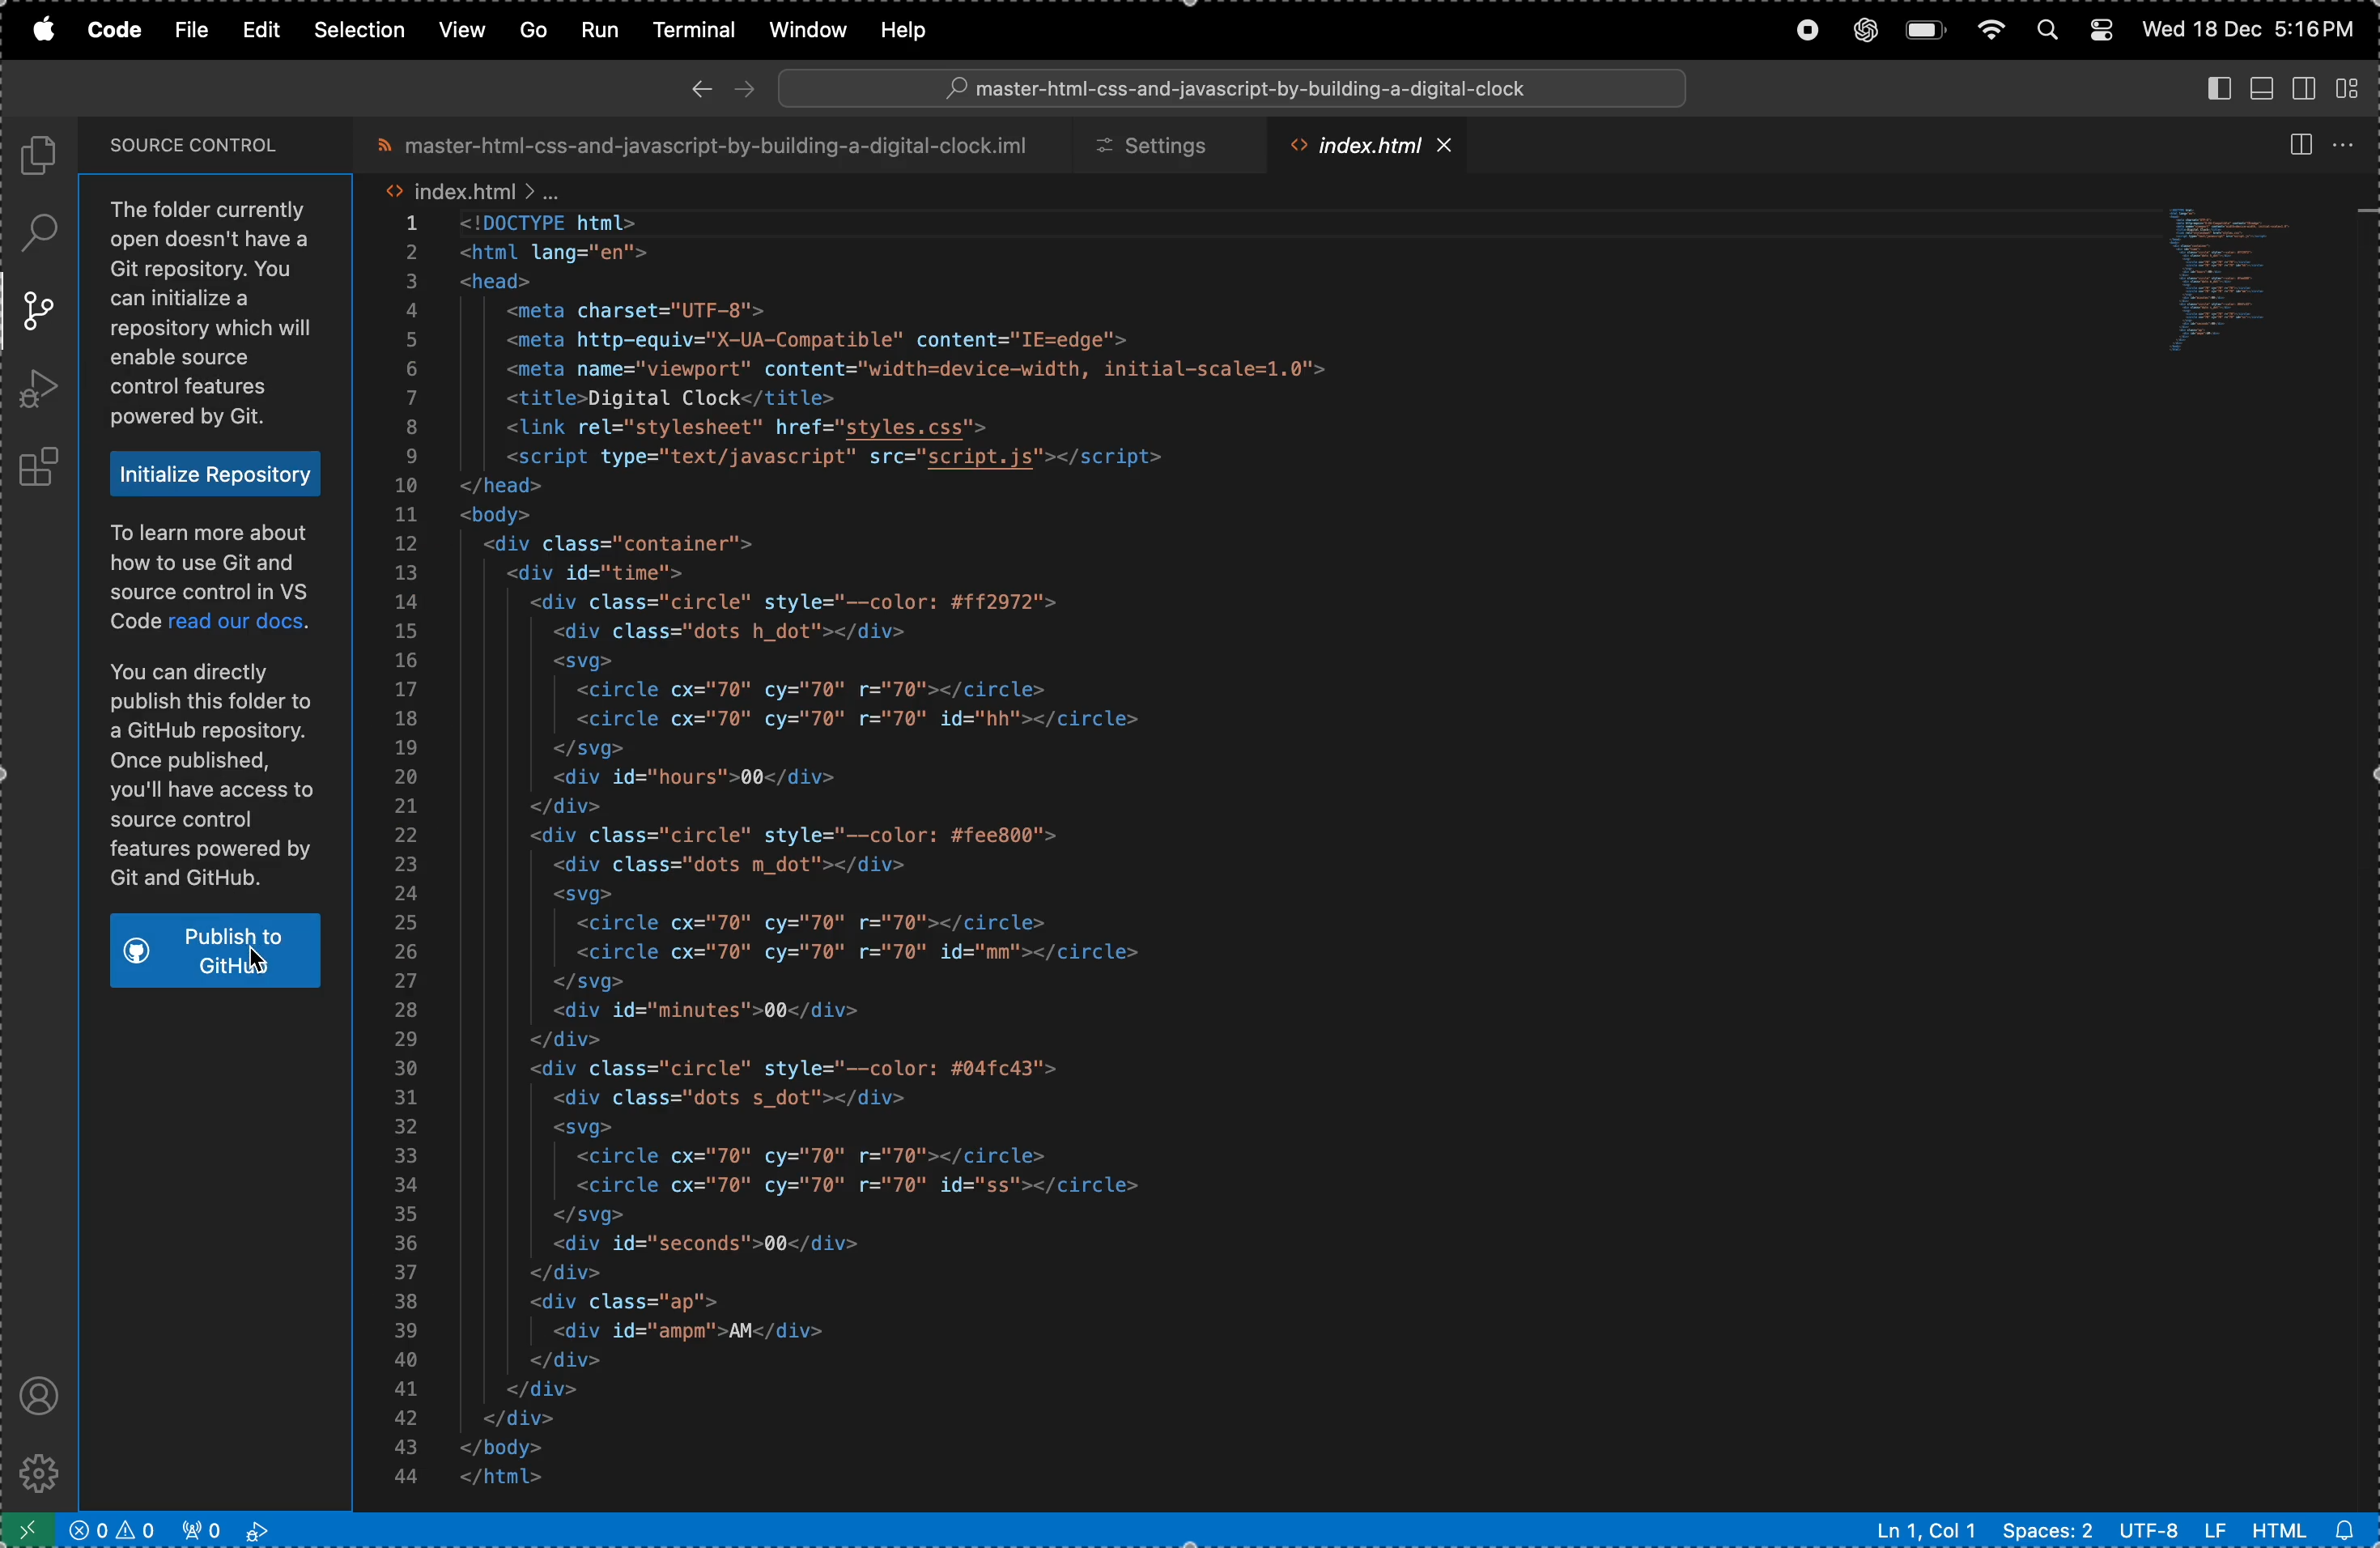 The height and width of the screenshot is (1548, 2380). What do you see at coordinates (2206, 87) in the screenshot?
I see `primary side abar` at bounding box center [2206, 87].